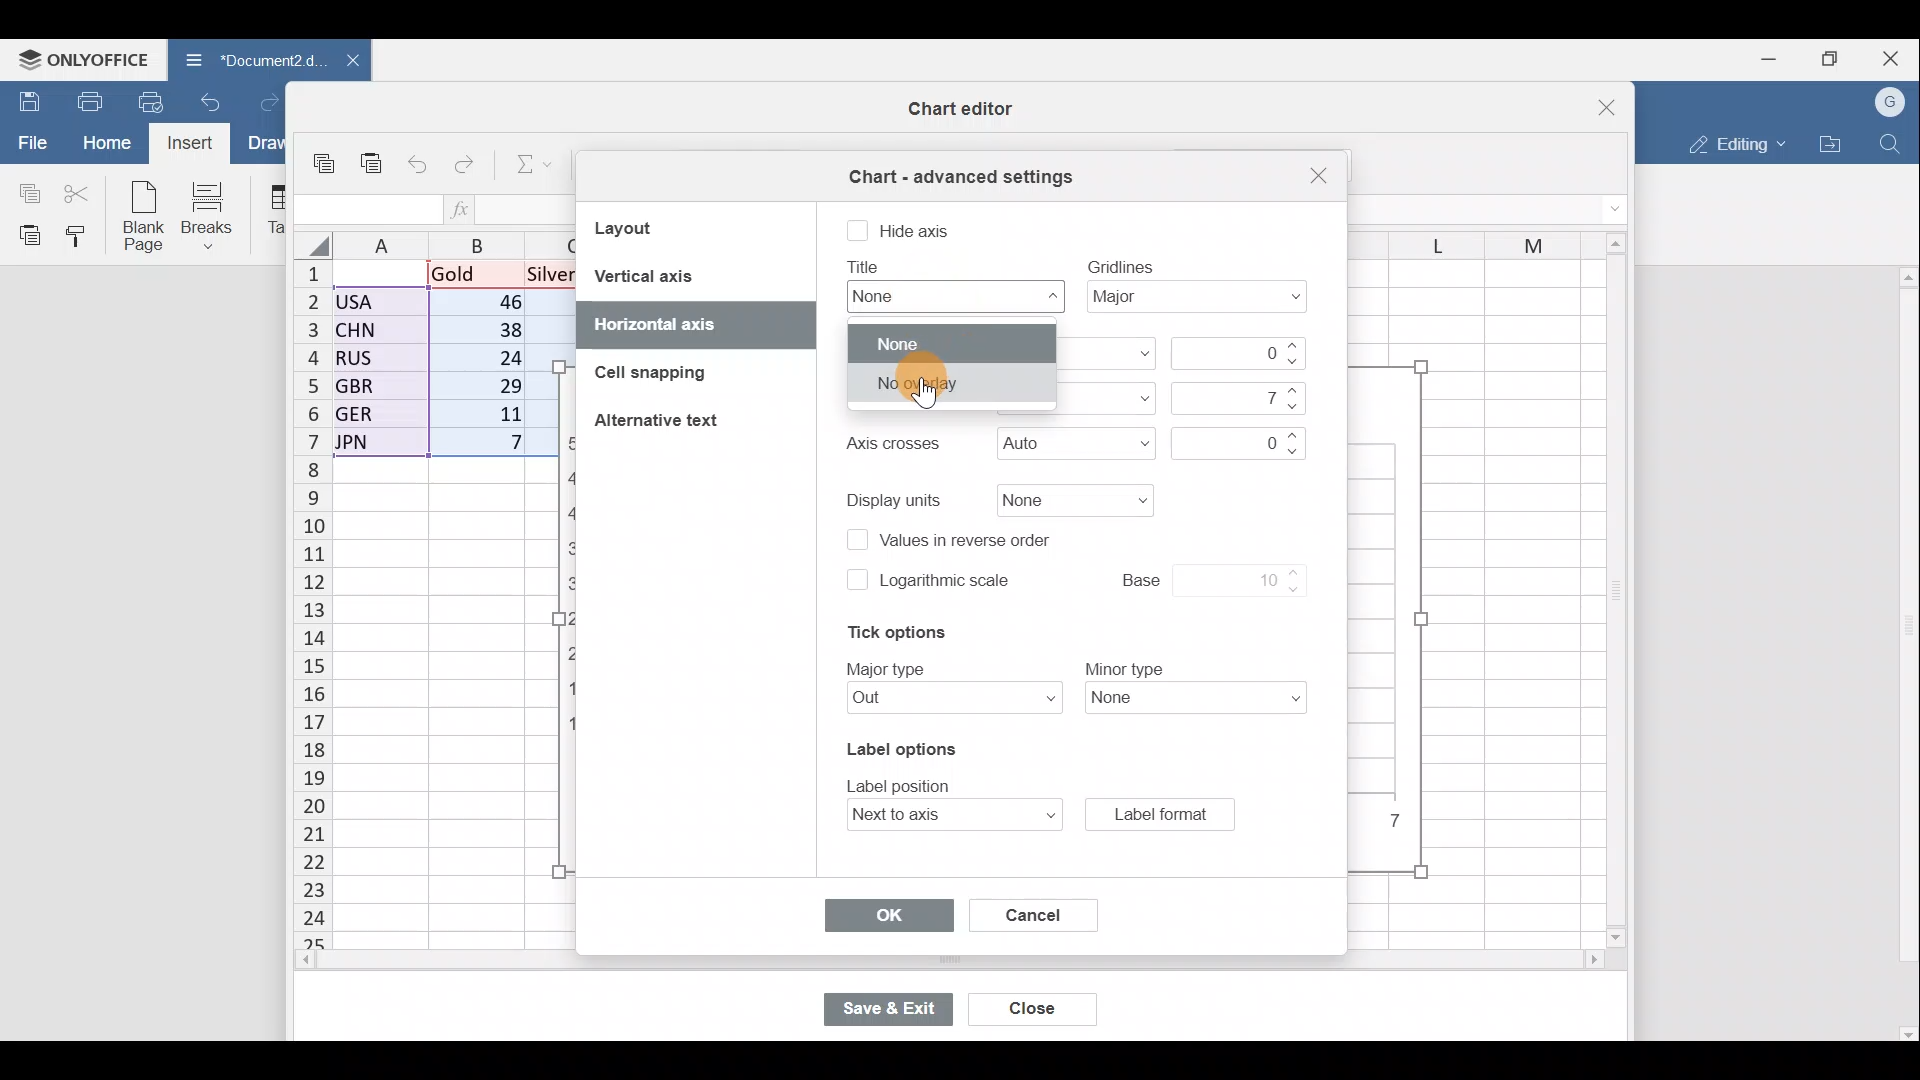 This screenshot has height=1080, width=1920. I want to click on text, so click(1121, 265).